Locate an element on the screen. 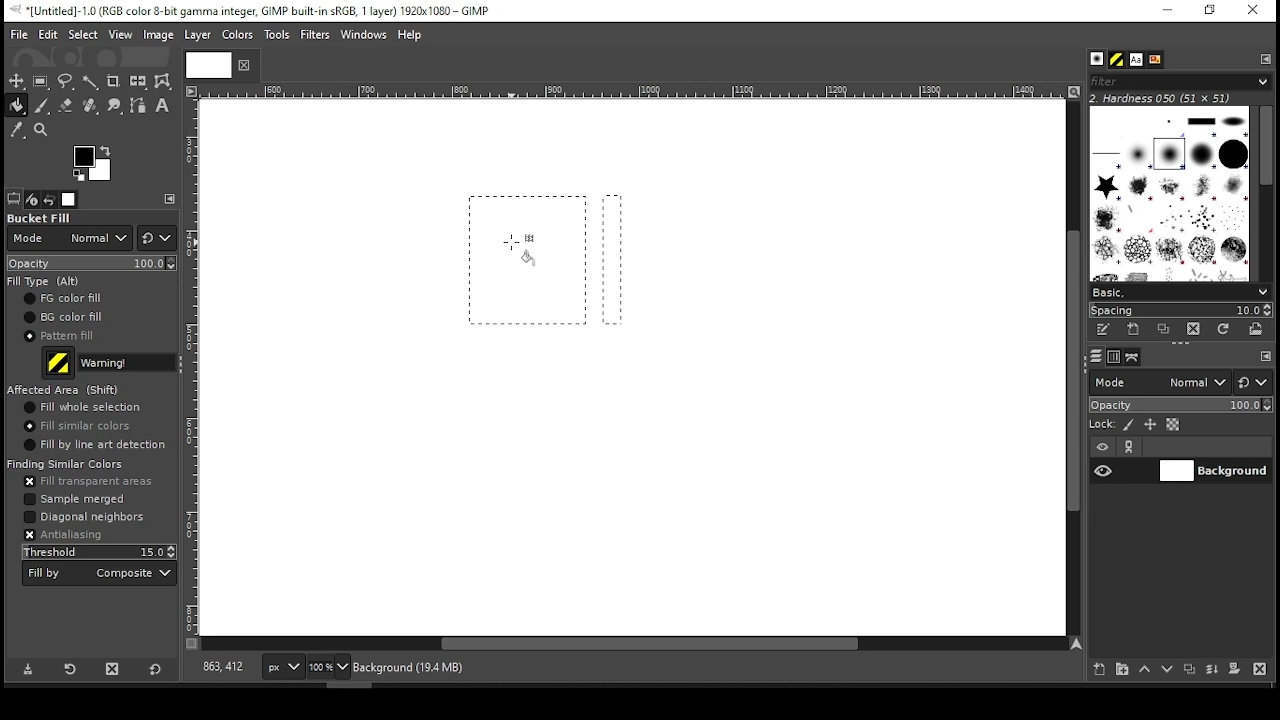  mouse pointer is located at coordinates (519, 248).